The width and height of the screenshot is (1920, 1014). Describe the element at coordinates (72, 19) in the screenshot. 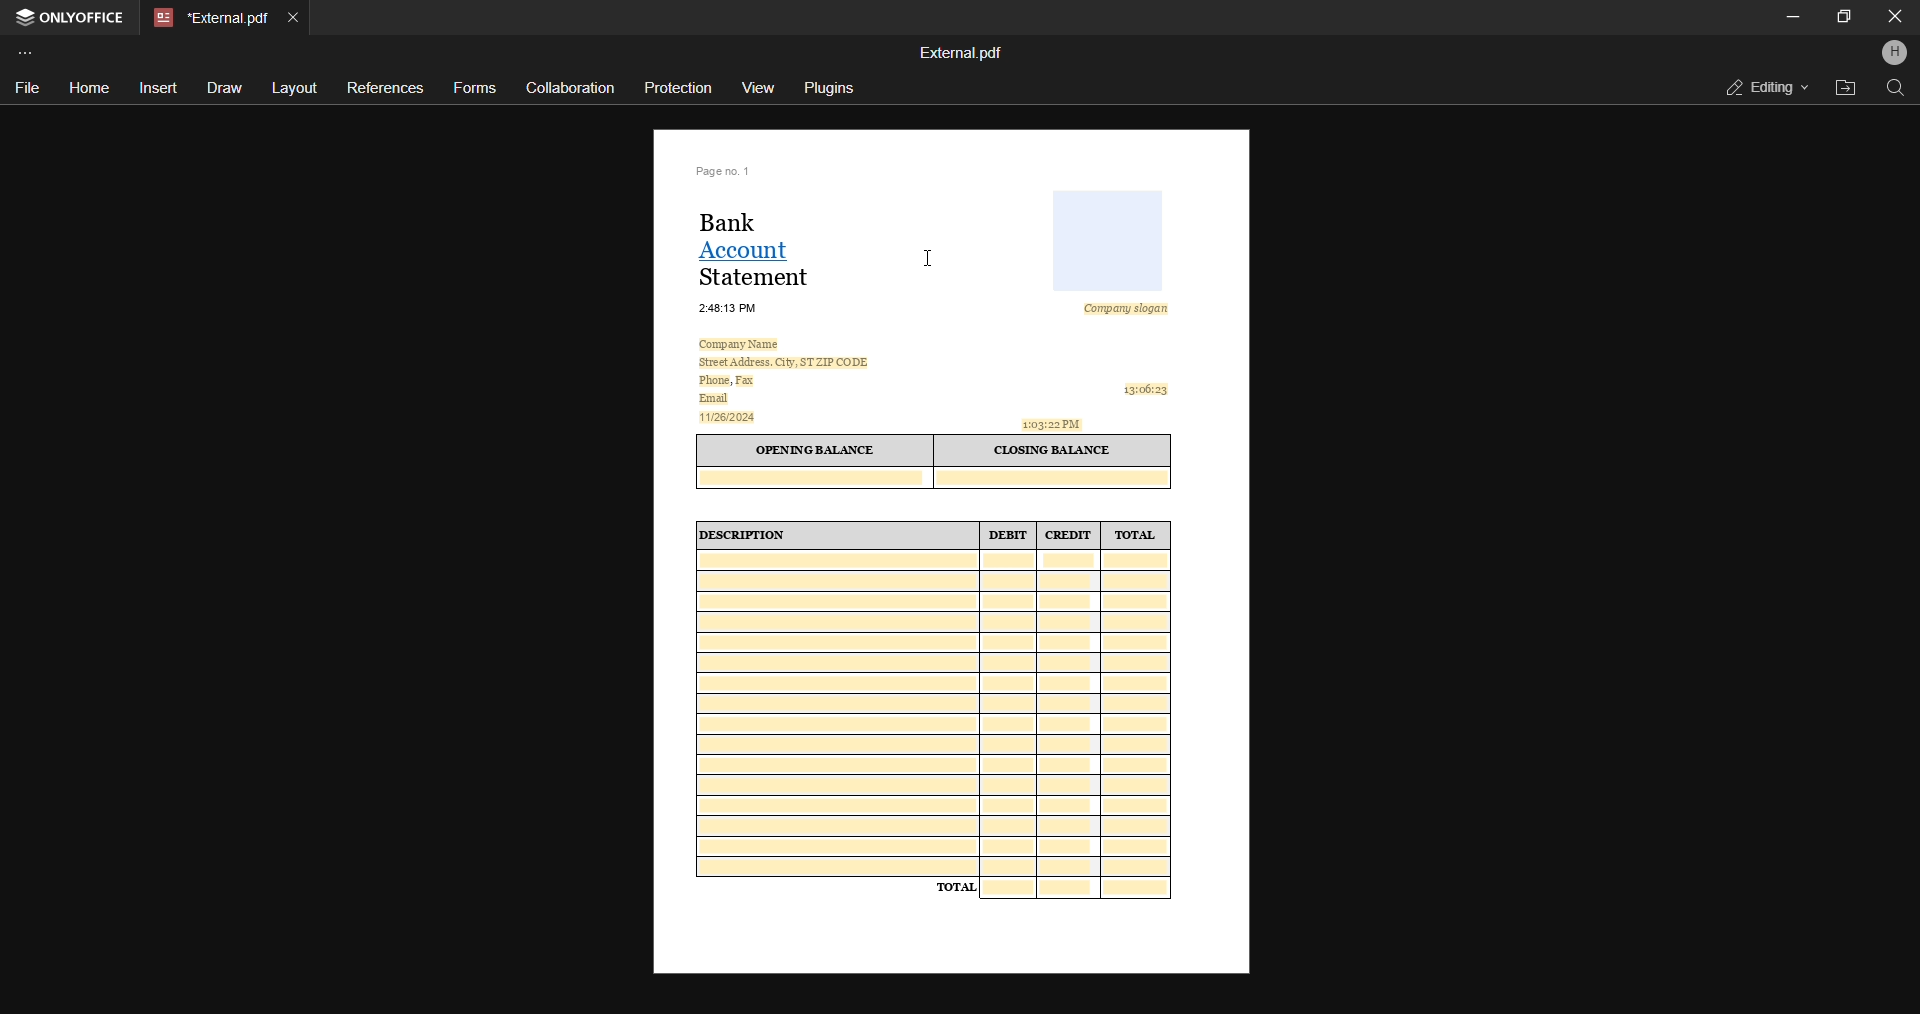

I see `OnlyOffice application tab` at that location.